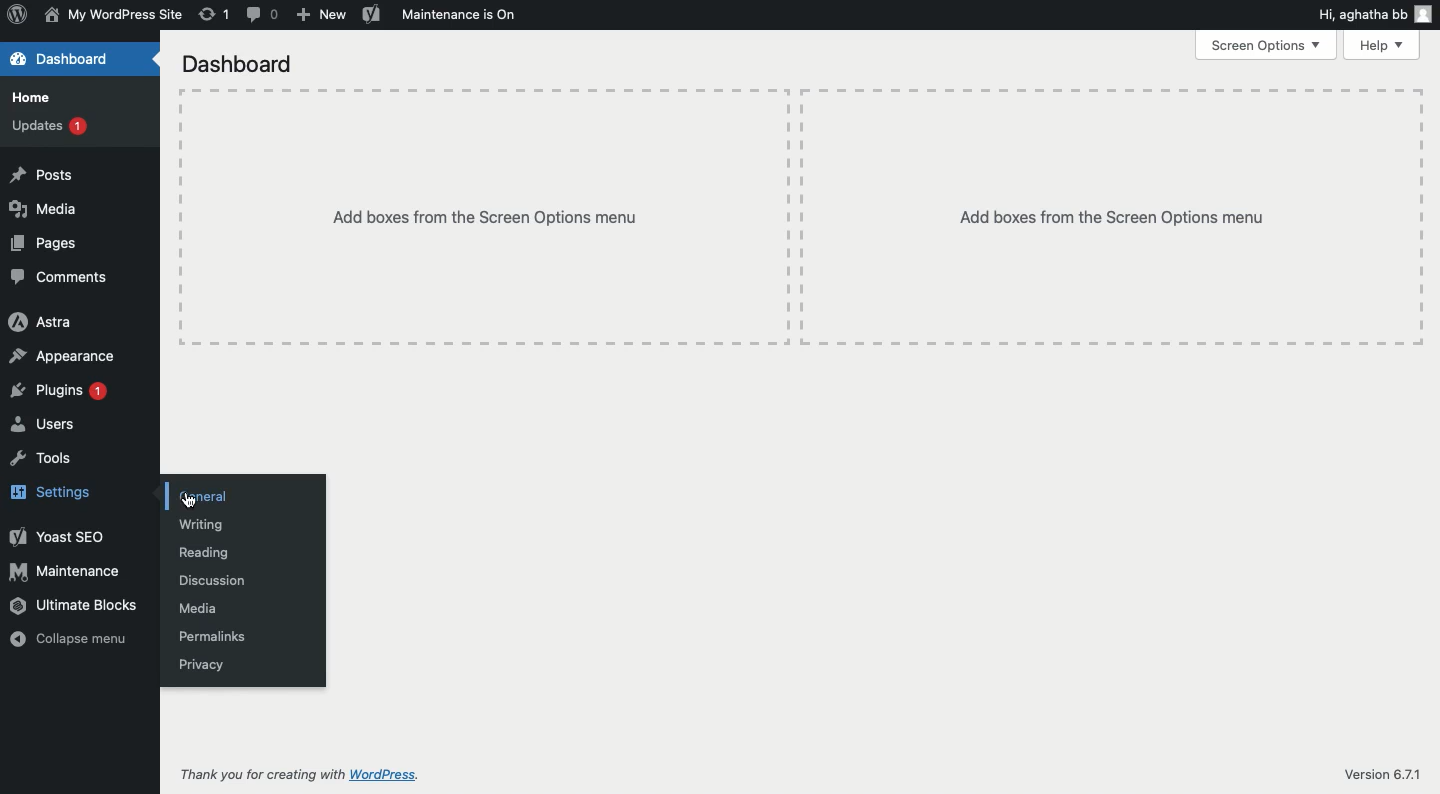 This screenshot has height=794, width=1440. Describe the element at coordinates (206, 553) in the screenshot. I see `Reading` at that location.